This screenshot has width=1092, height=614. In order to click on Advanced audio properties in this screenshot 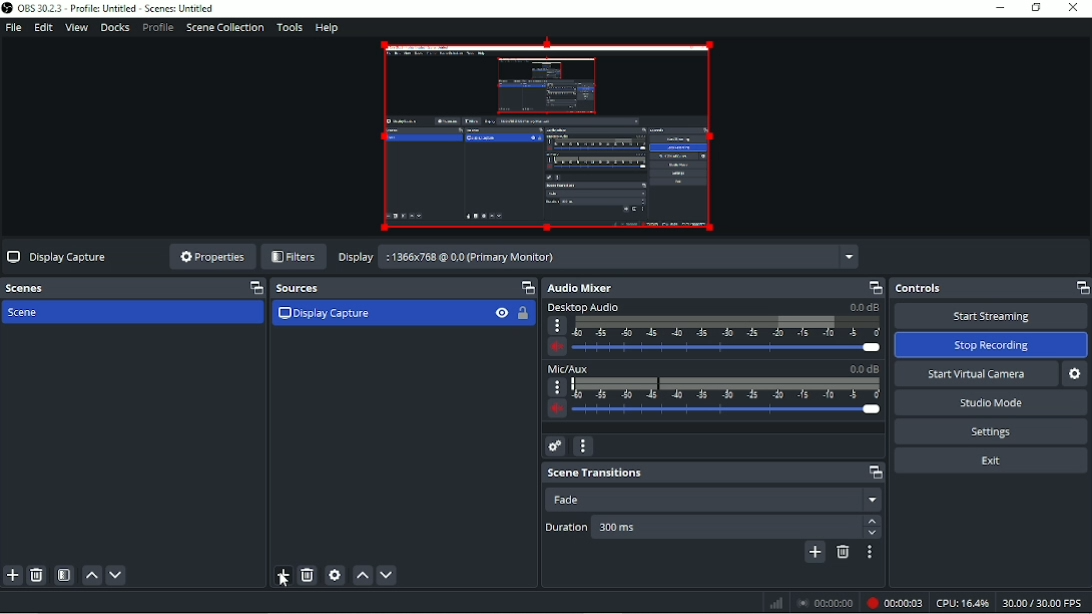, I will do `click(556, 446)`.